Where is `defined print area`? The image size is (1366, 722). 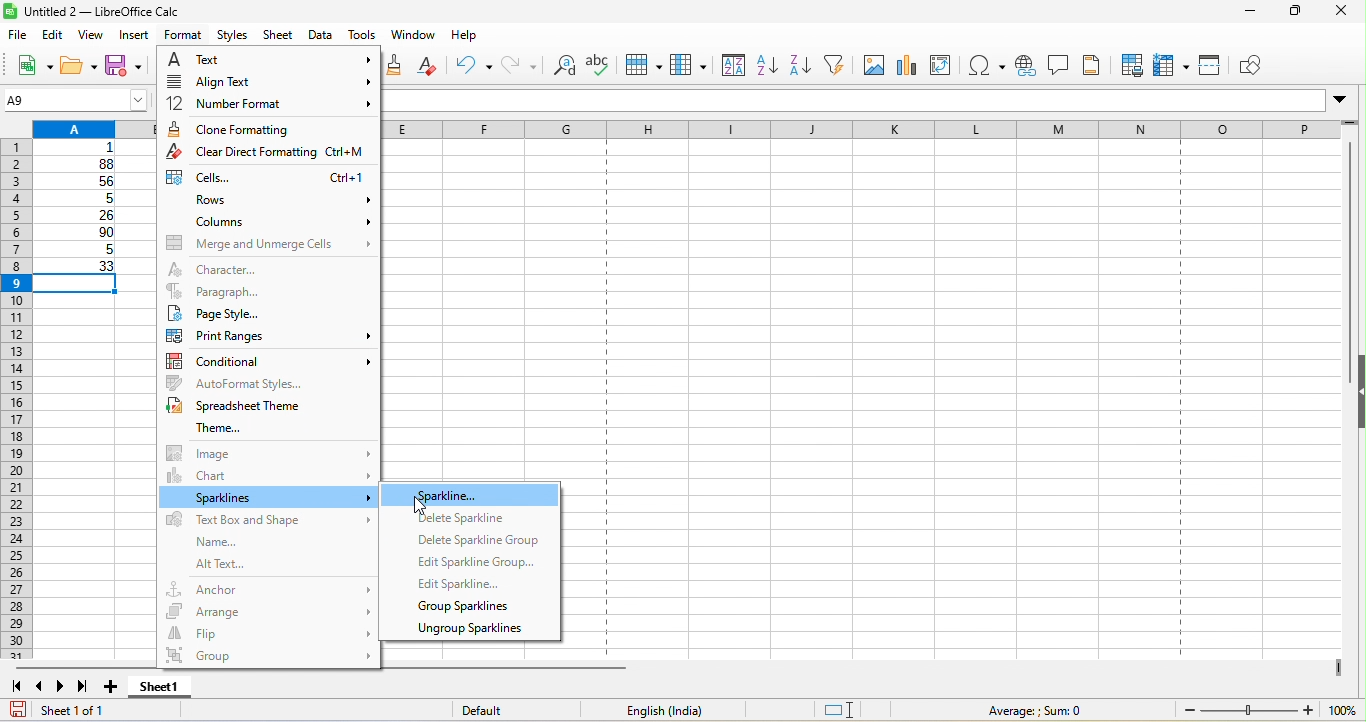 defined print area is located at coordinates (1130, 65).